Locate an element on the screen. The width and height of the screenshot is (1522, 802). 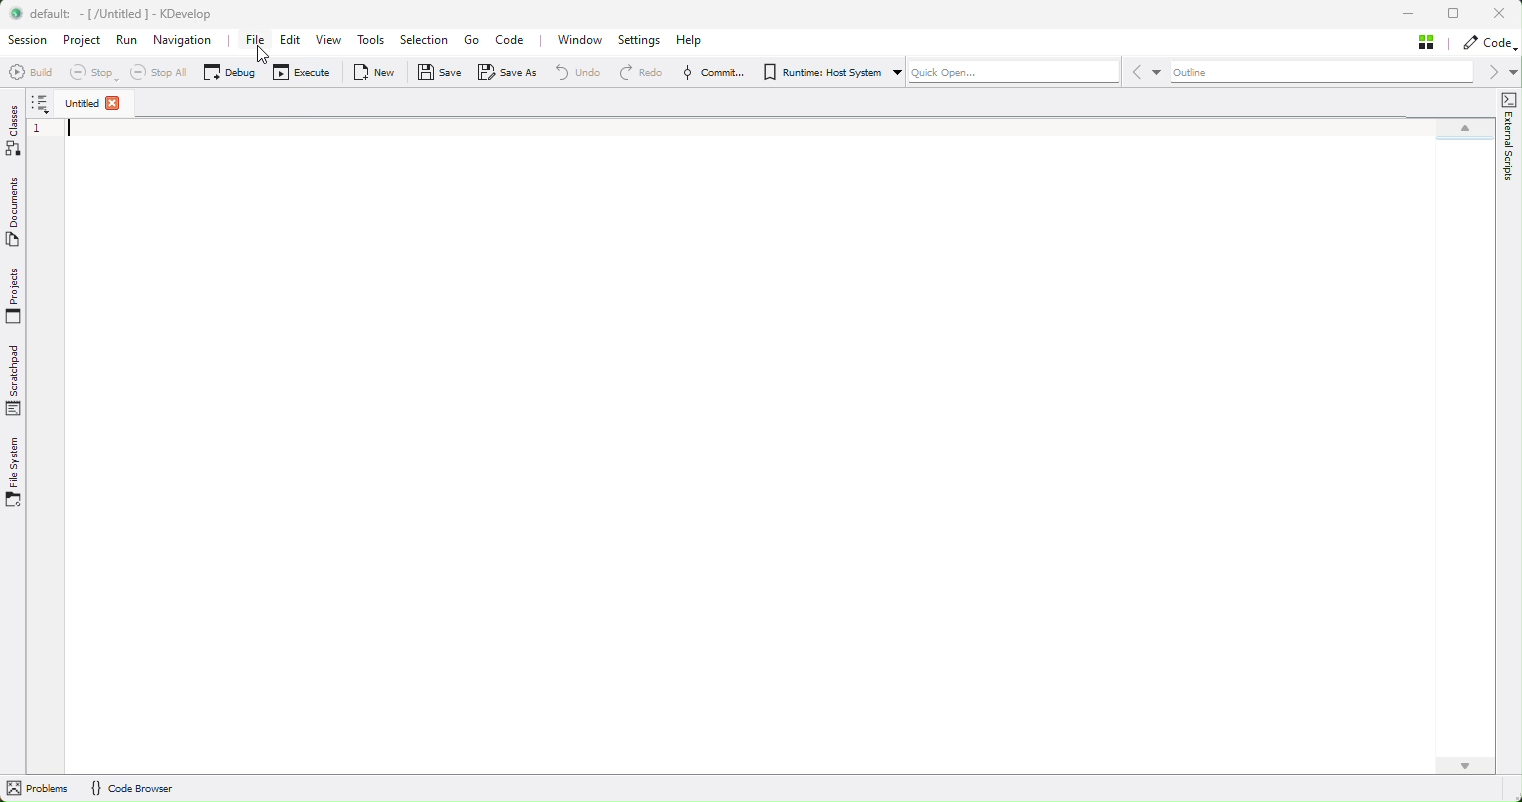
Edit is located at coordinates (290, 42).